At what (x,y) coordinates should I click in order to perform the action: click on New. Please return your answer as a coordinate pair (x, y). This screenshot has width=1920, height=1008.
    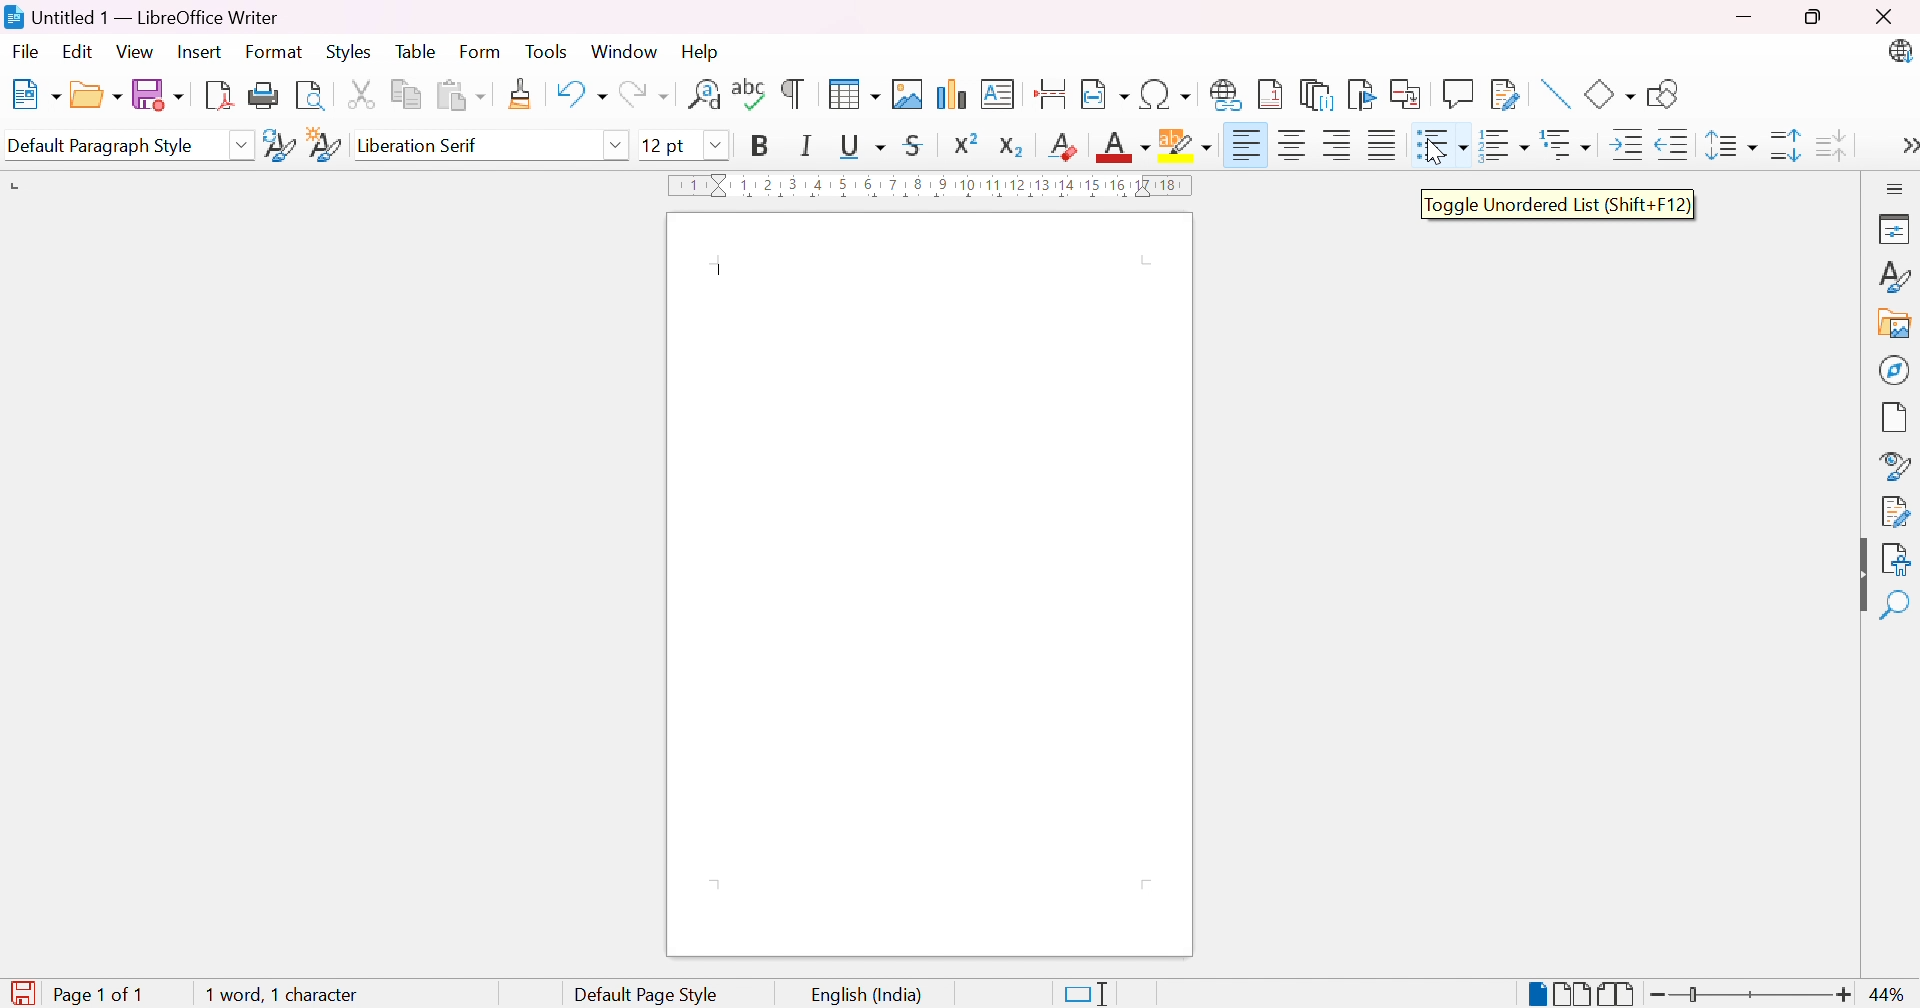
    Looking at the image, I should click on (35, 92).